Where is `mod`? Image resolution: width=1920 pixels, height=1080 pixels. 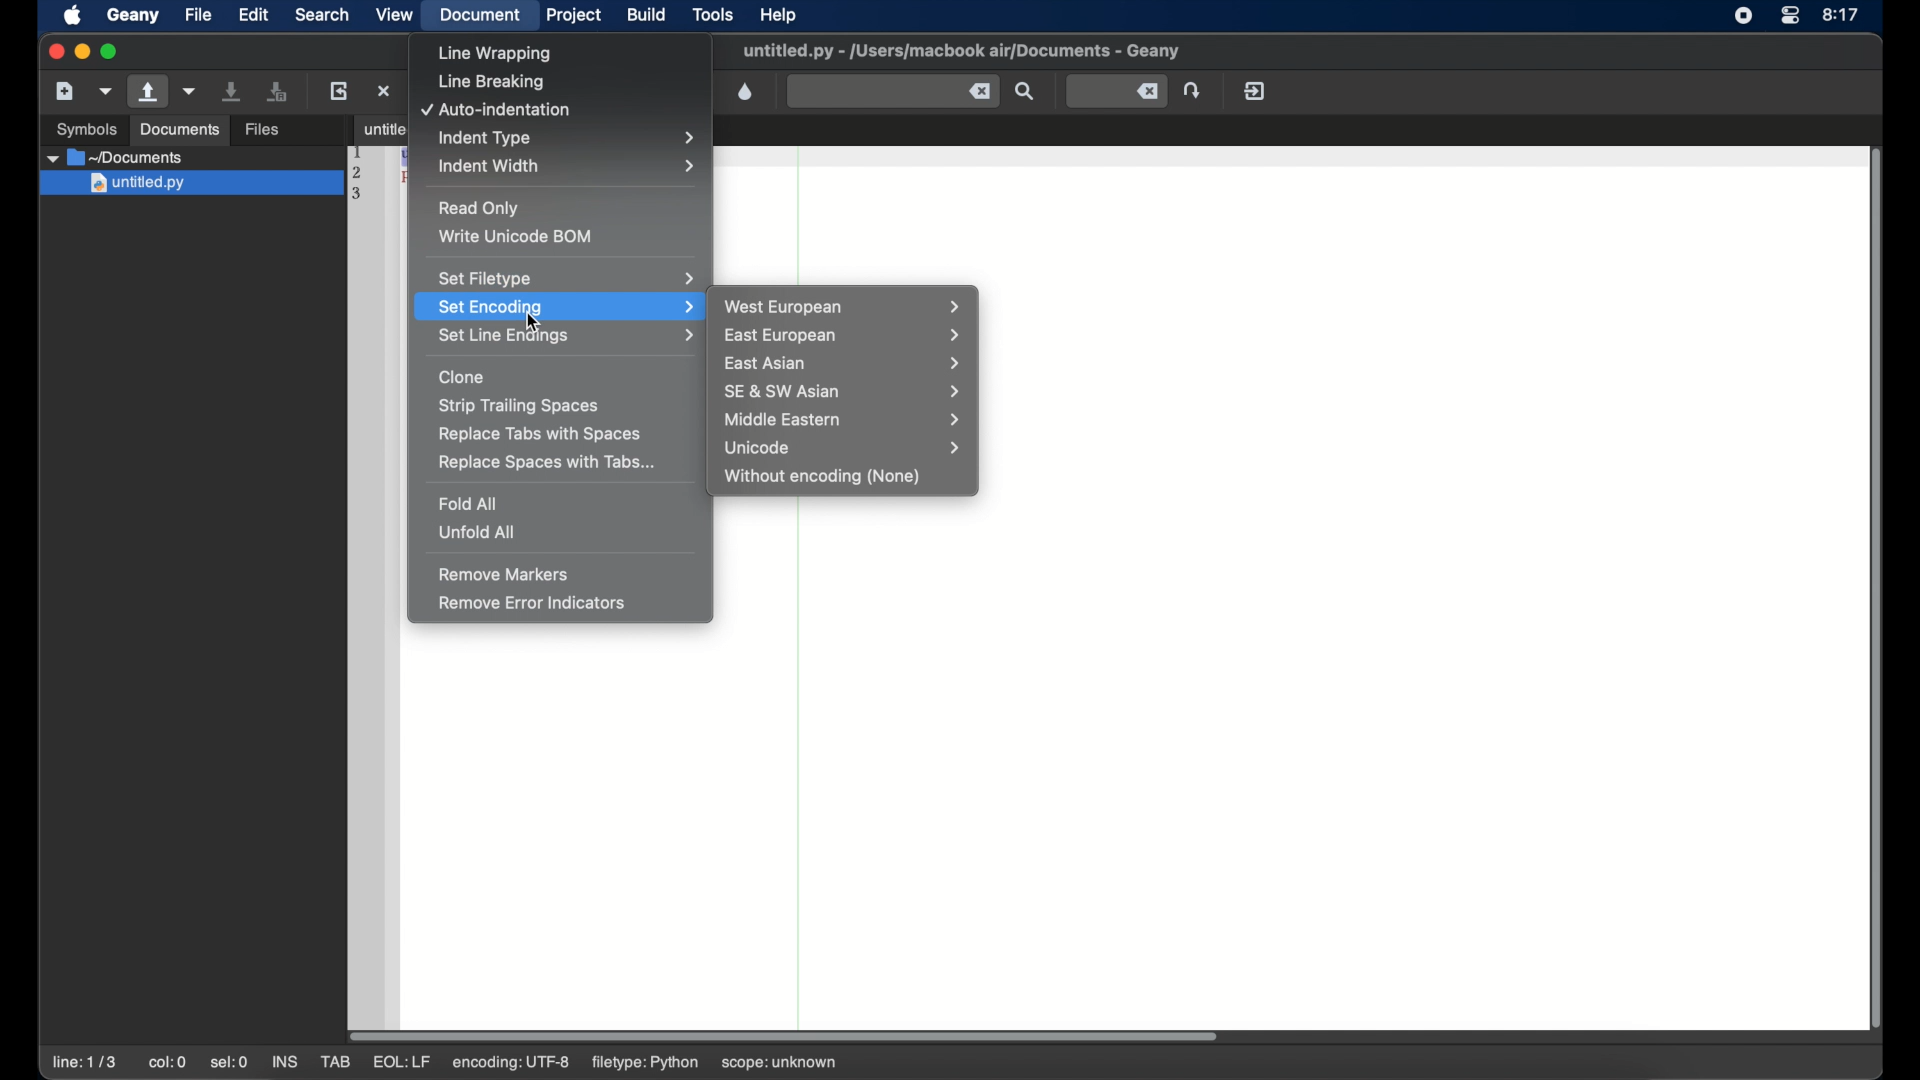
mod is located at coordinates (400, 1063).